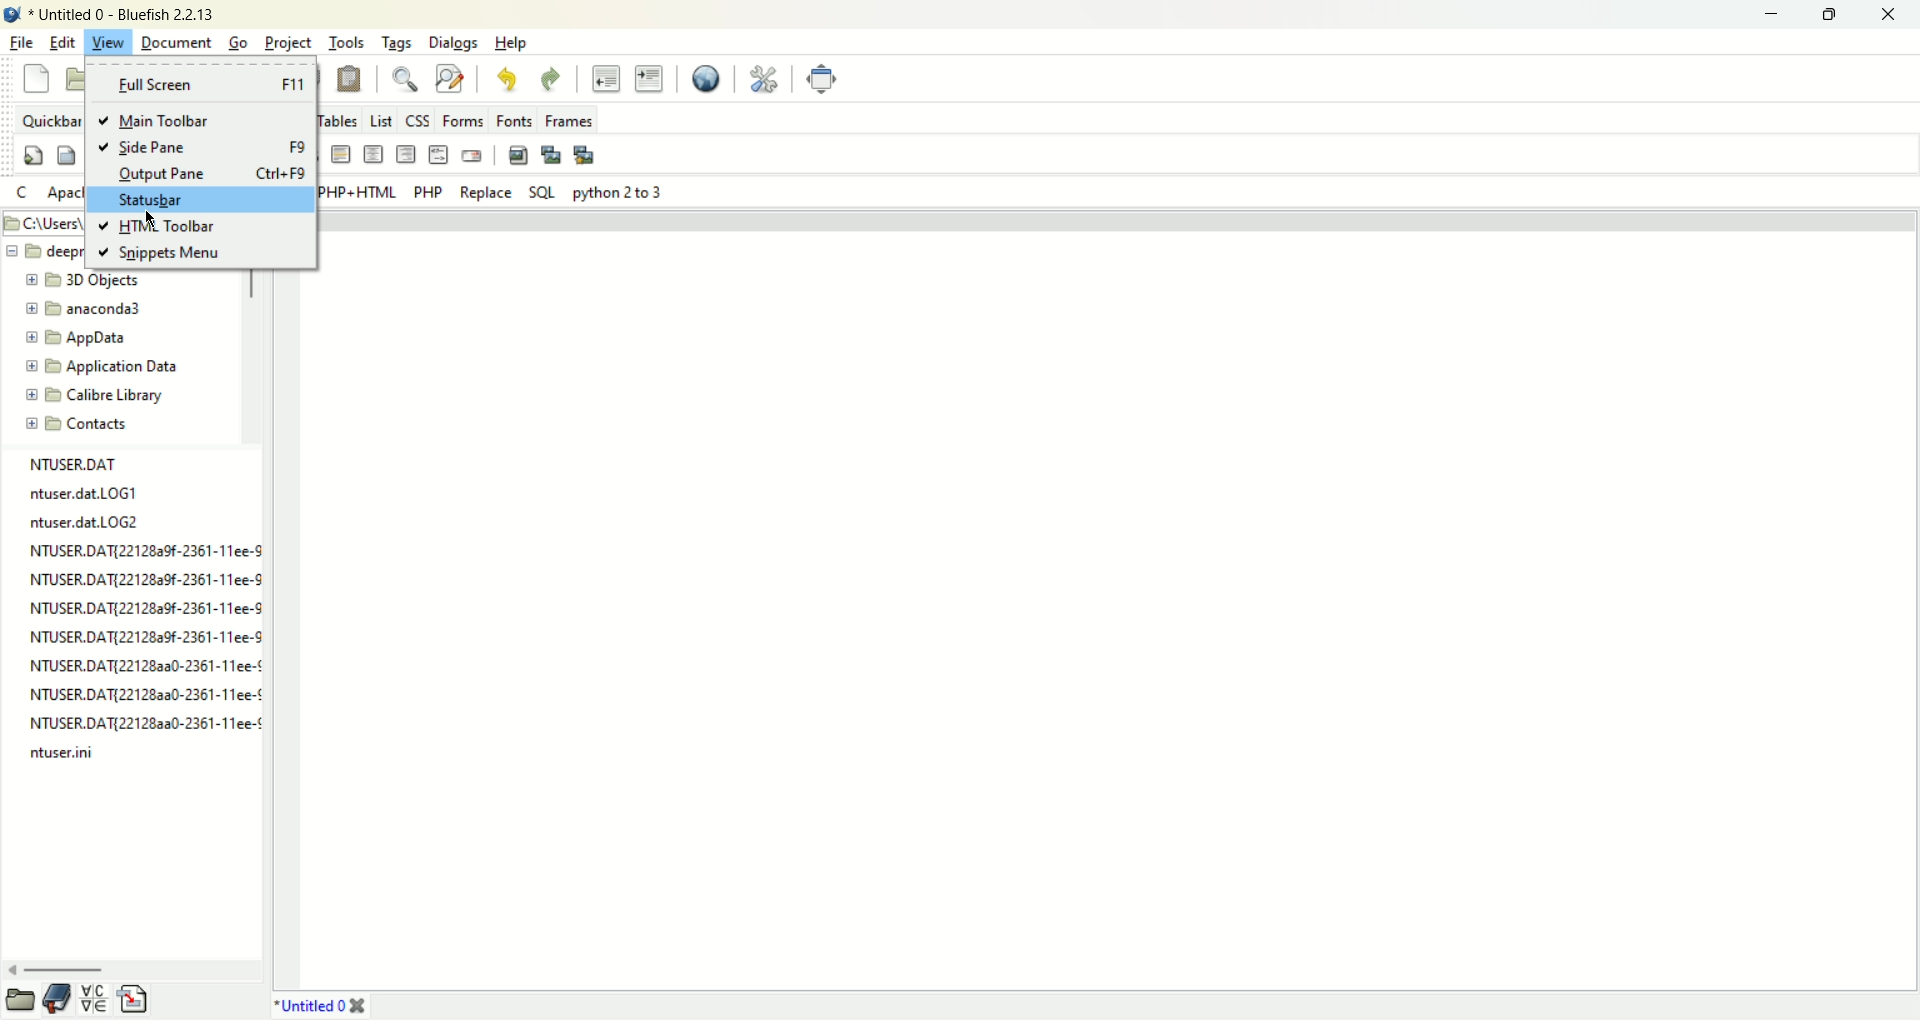 This screenshot has height=1020, width=1920. What do you see at coordinates (403, 155) in the screenshot?
I see `right justify` at bounding box center [403, 155].